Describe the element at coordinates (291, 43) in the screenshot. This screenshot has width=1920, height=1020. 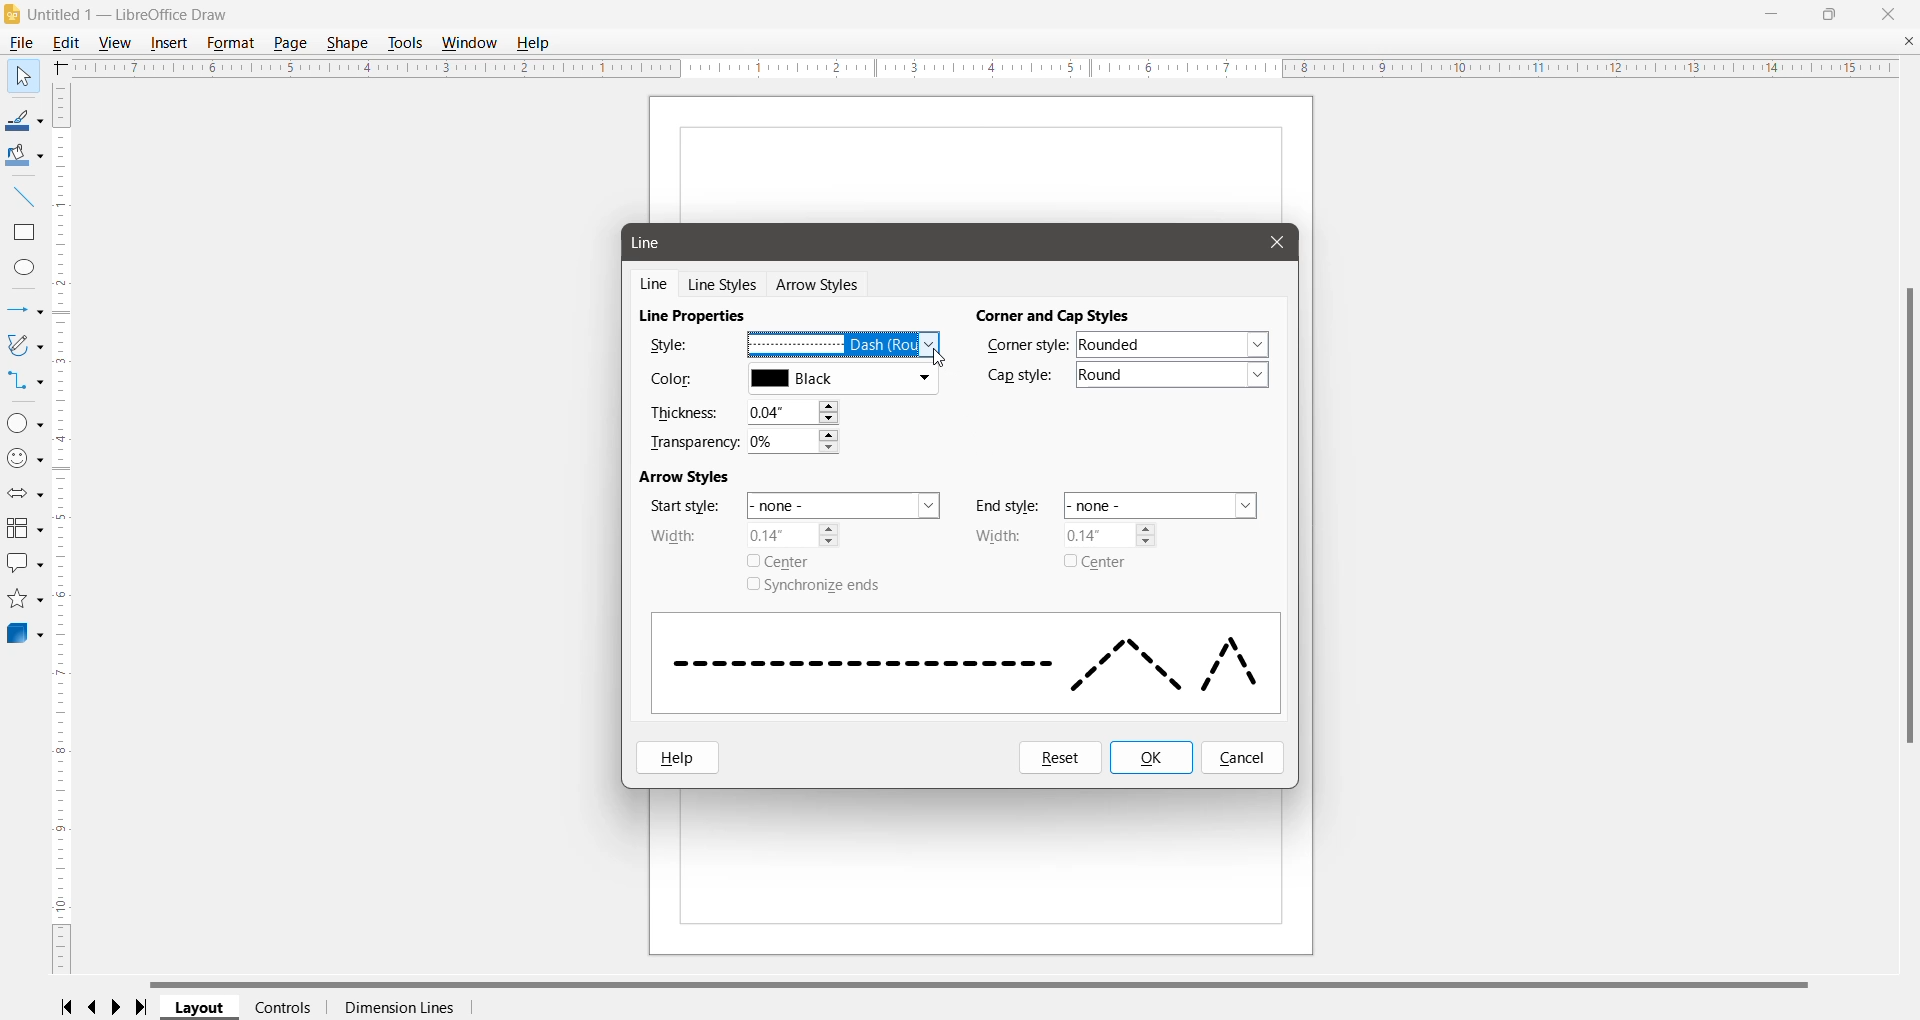
I see `Page` at that location.